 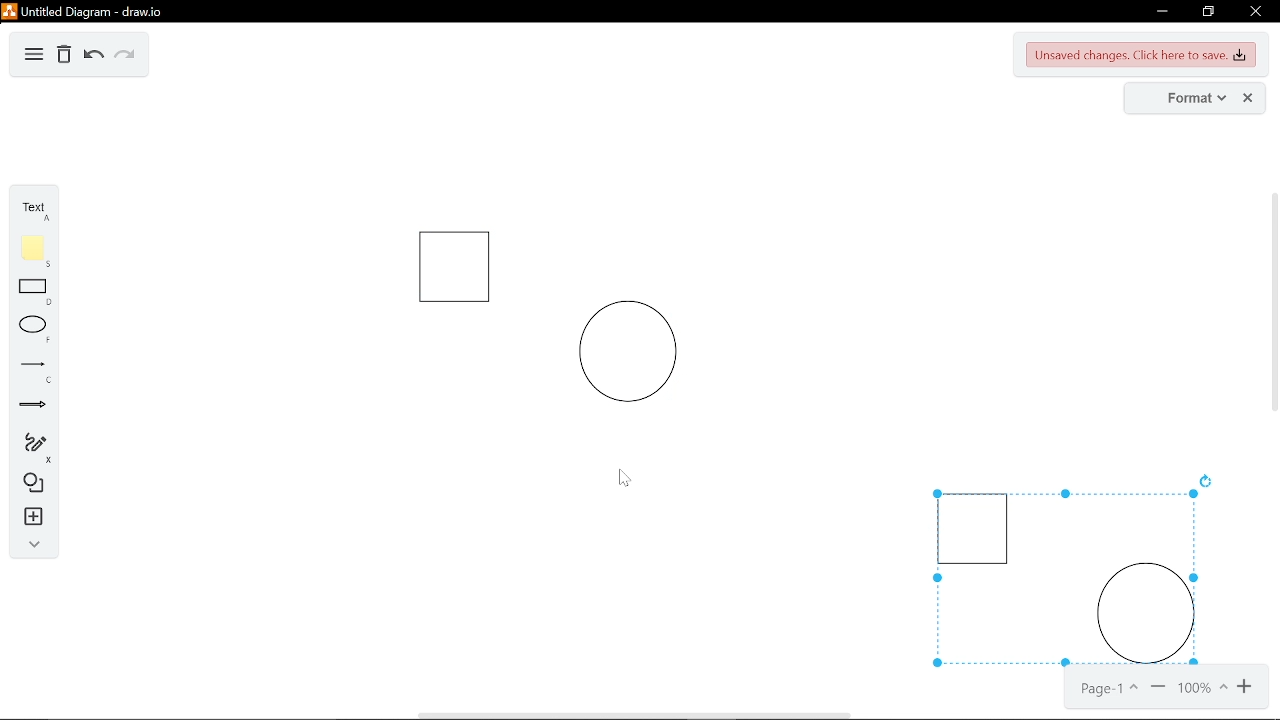 What do you see at coordinates (1159, 12) in the screenshot?
I see `minimize` at bounding box center [1159, 12].